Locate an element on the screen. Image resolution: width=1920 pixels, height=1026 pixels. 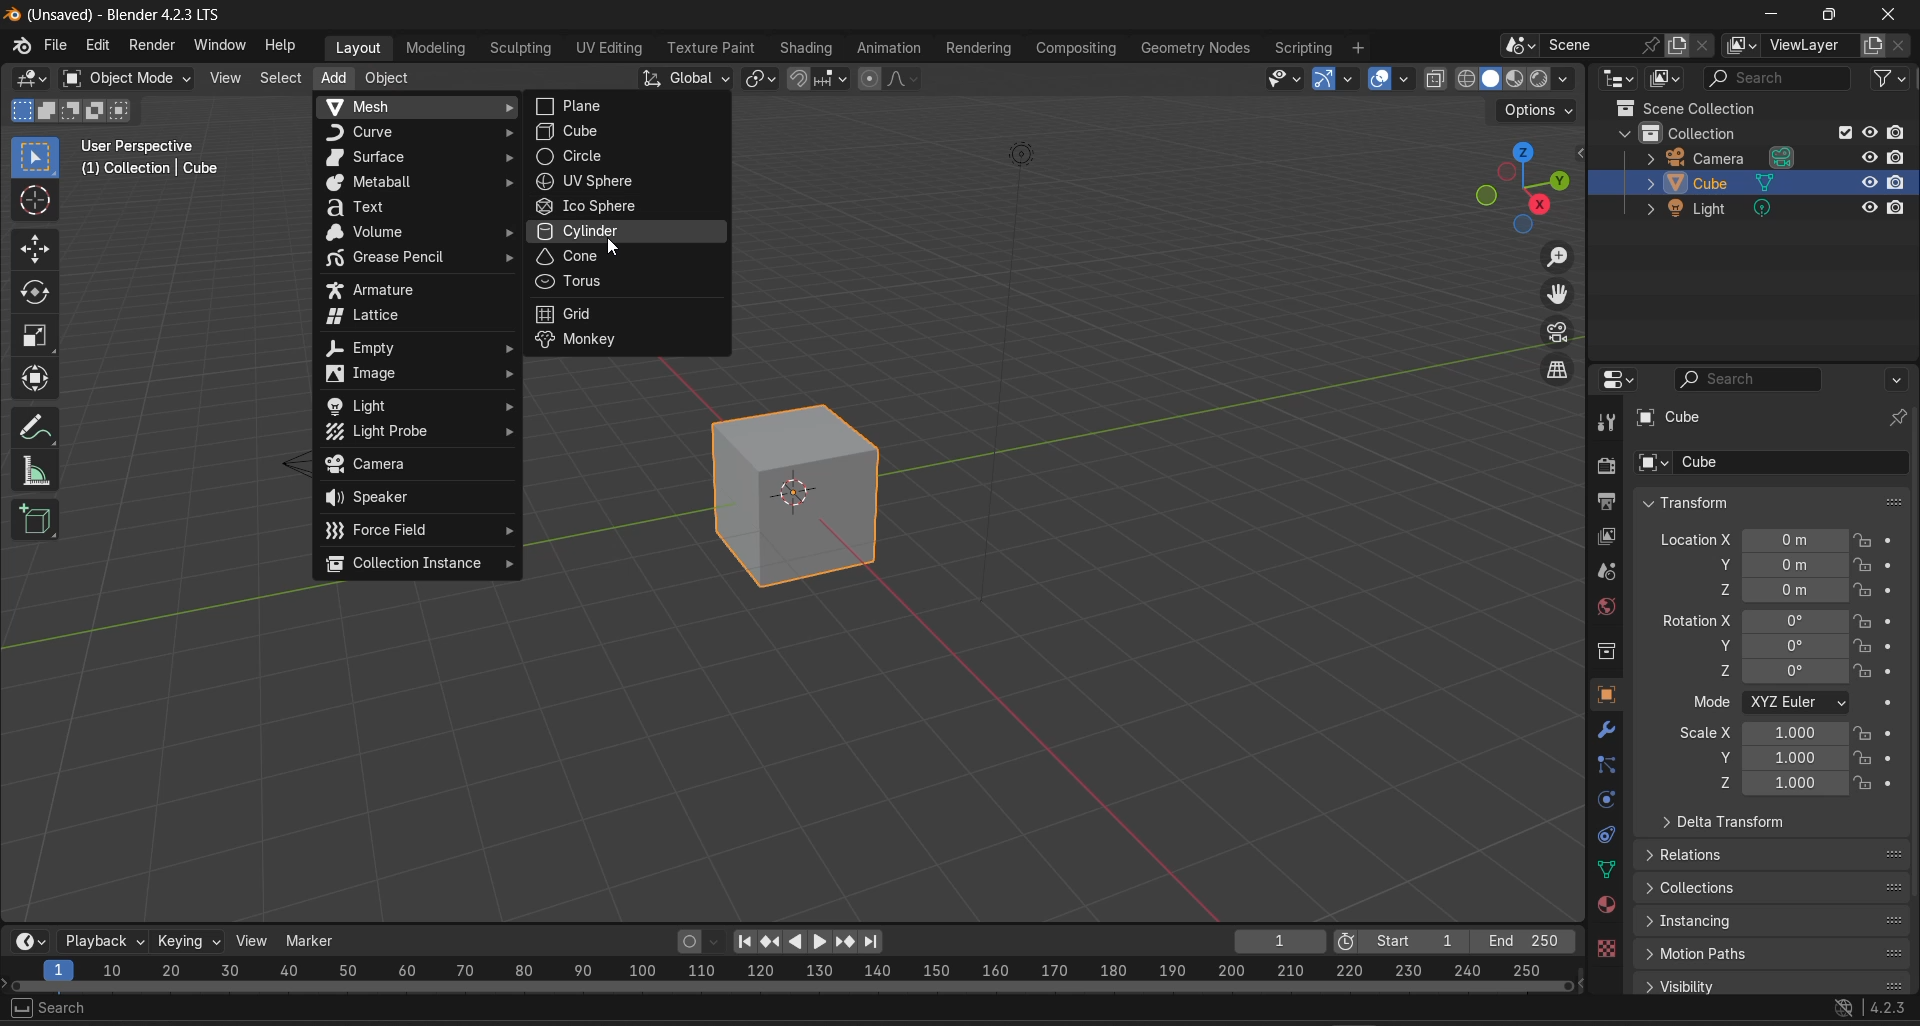
circle is located at coordinates (629, 157).